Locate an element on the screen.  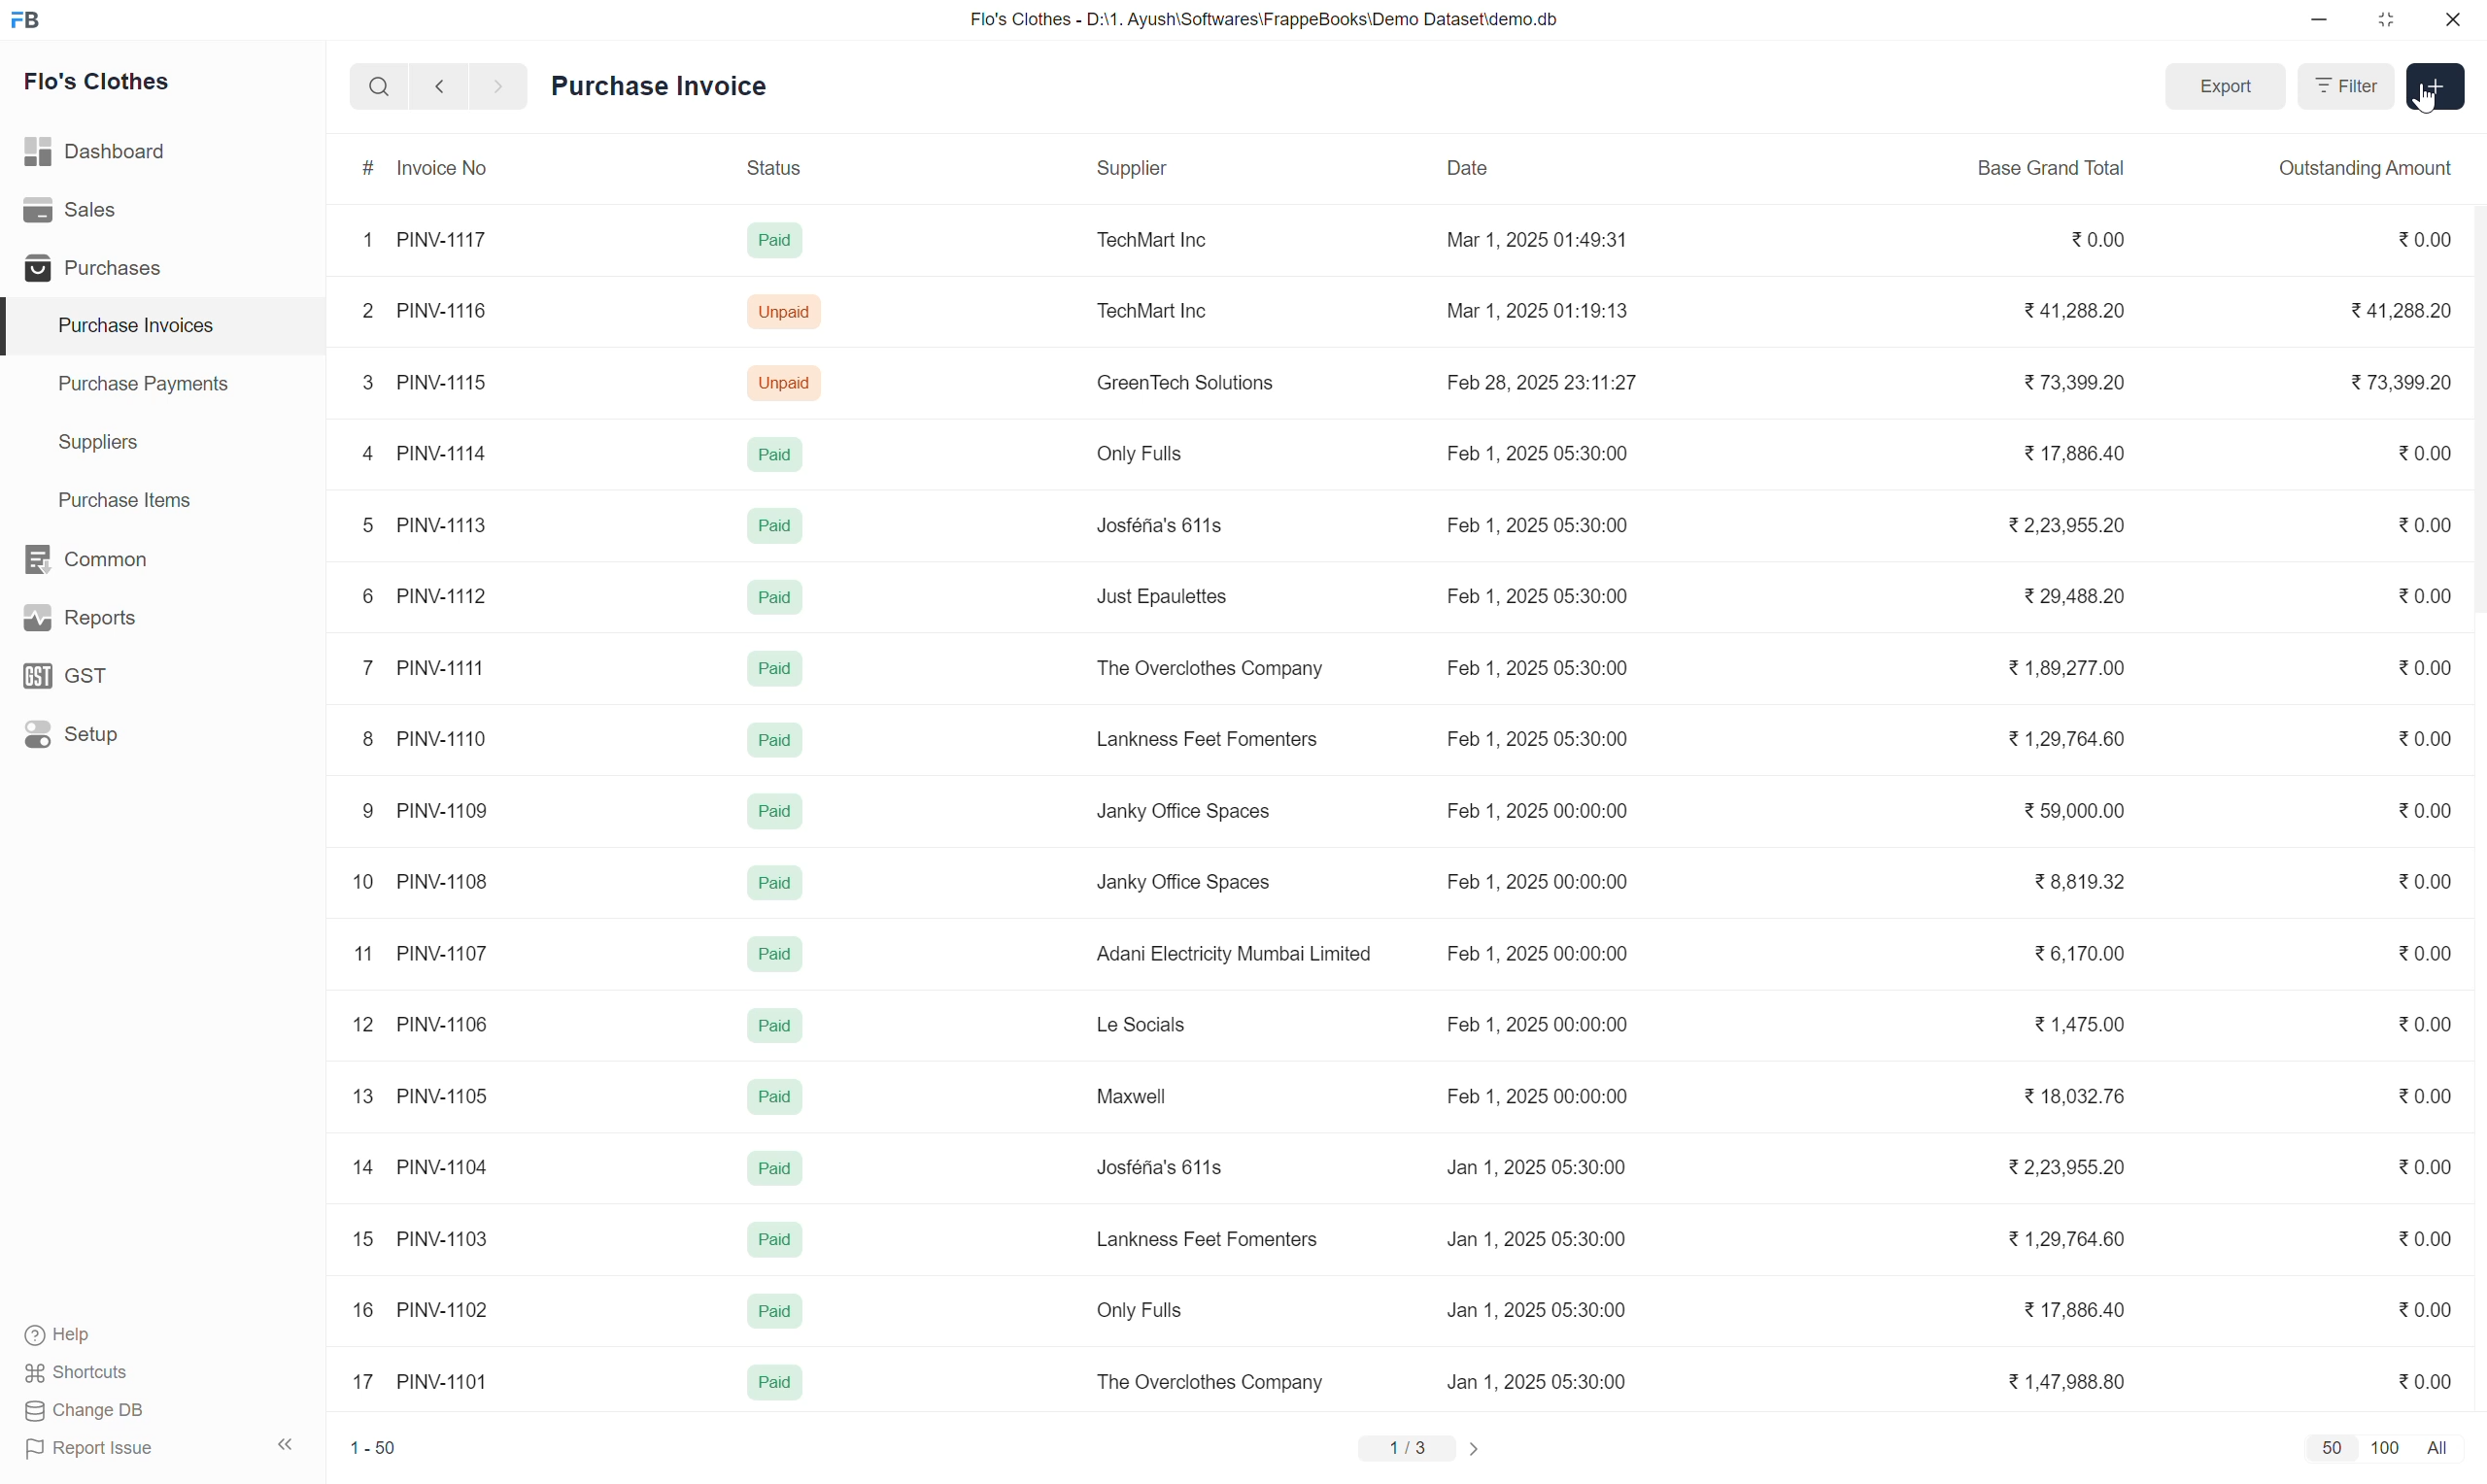
0.00 is located at coordinates (2425, 953).